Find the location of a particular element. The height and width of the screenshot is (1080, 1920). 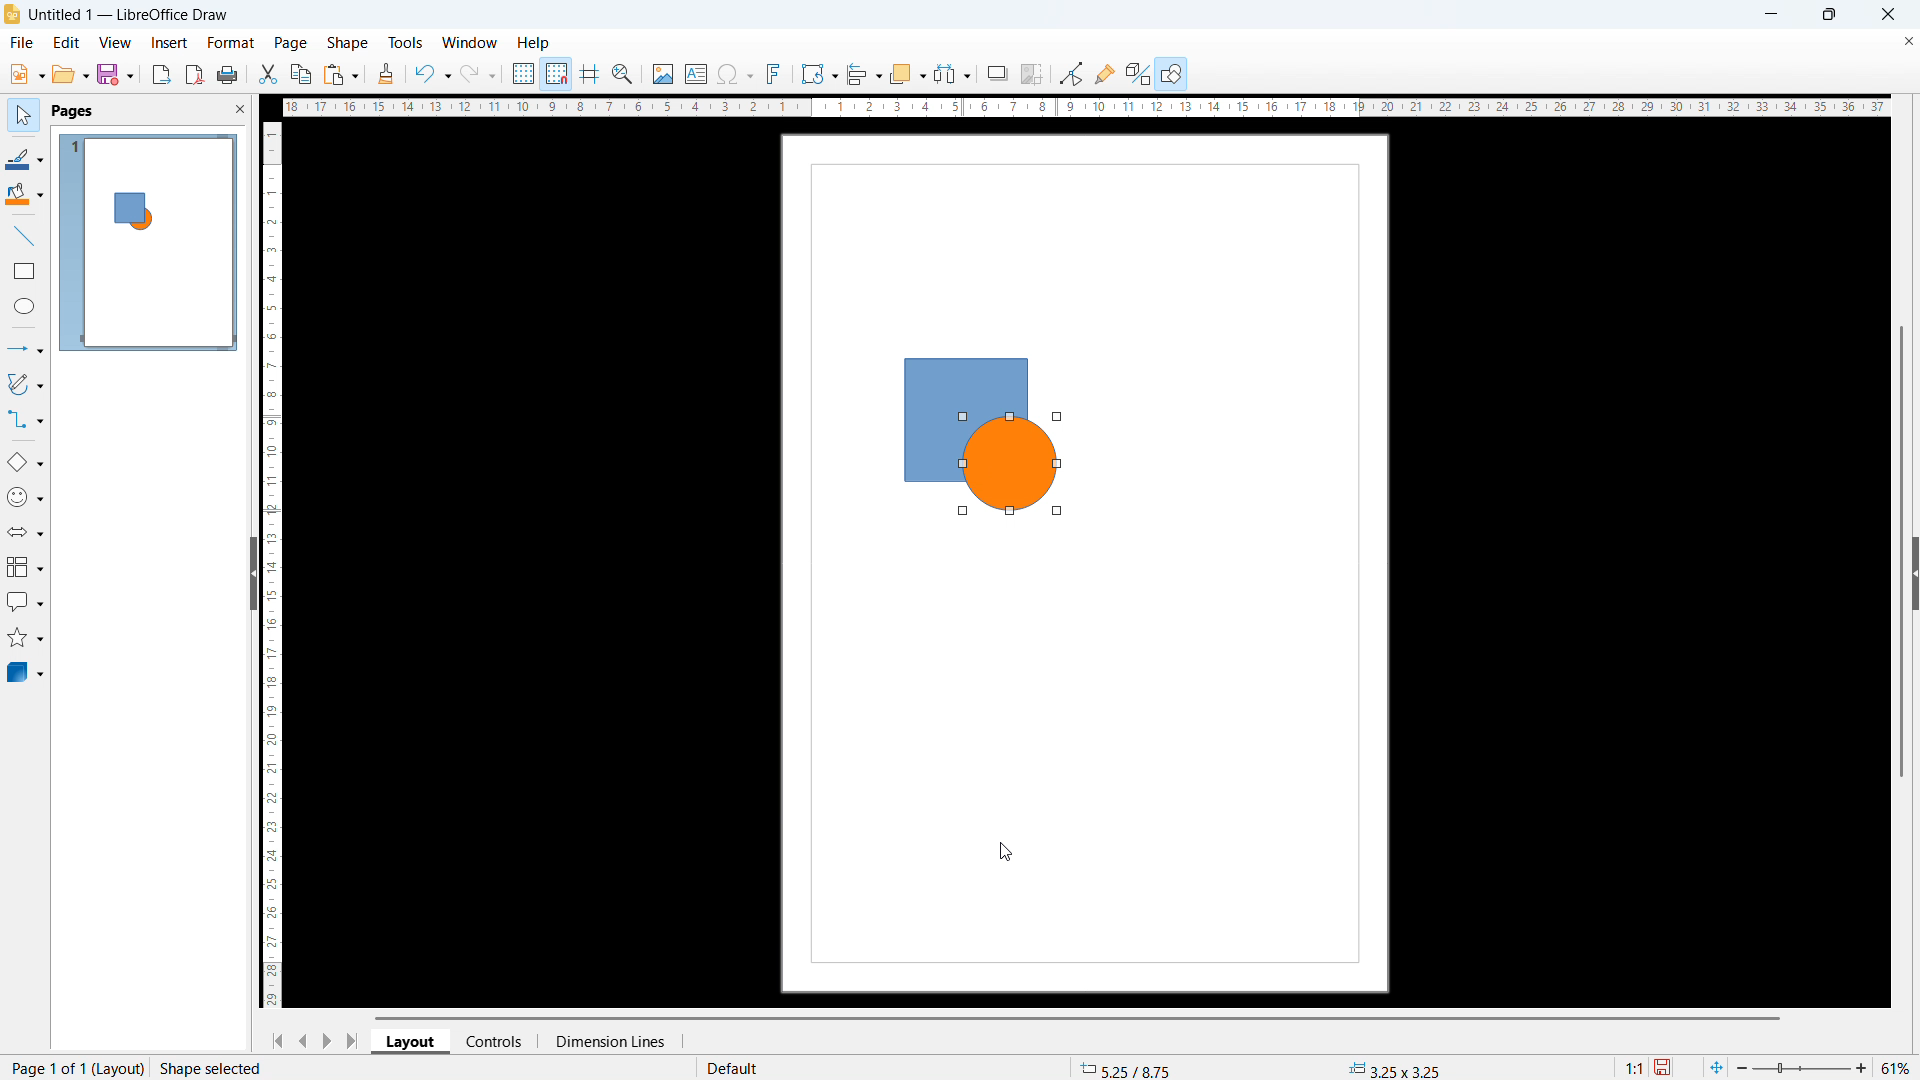

fit to page is located at coordinates (1718, 1068).